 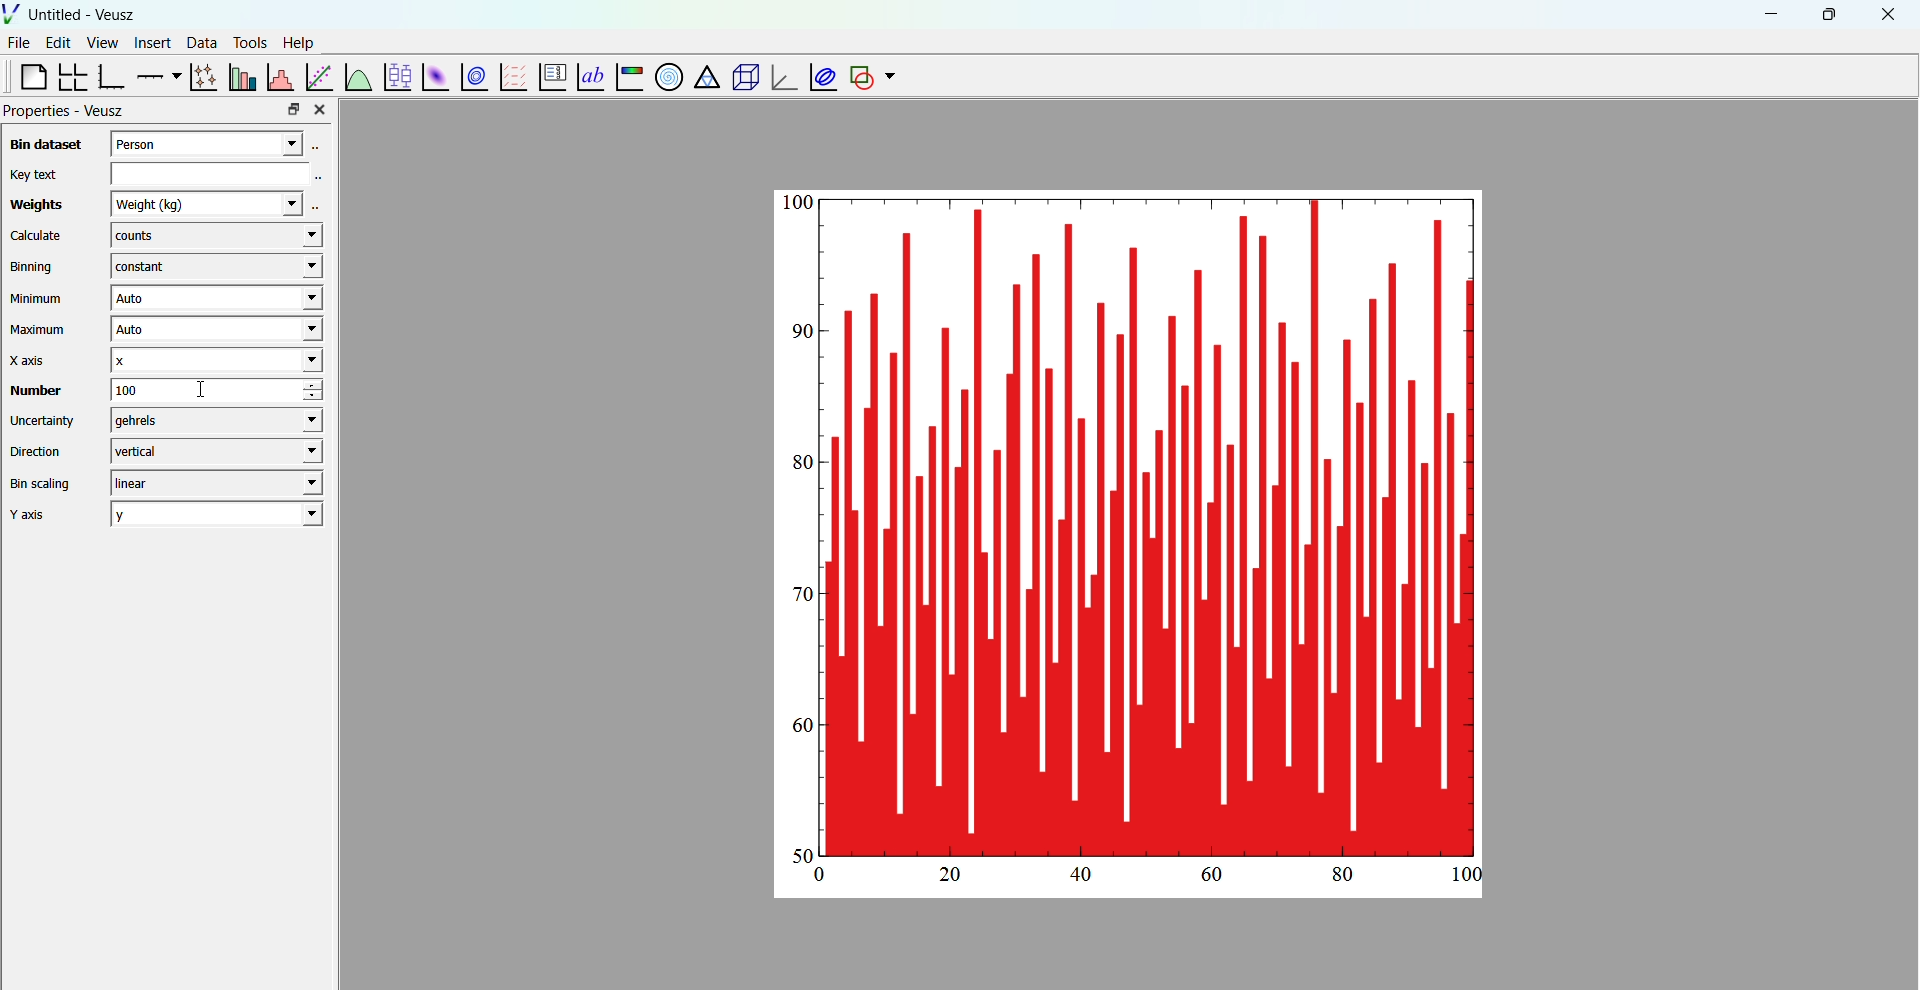 What do you see at coordinates (111, 77) in the screenshot?
I see `base graph` at bounding box center [111, 77].